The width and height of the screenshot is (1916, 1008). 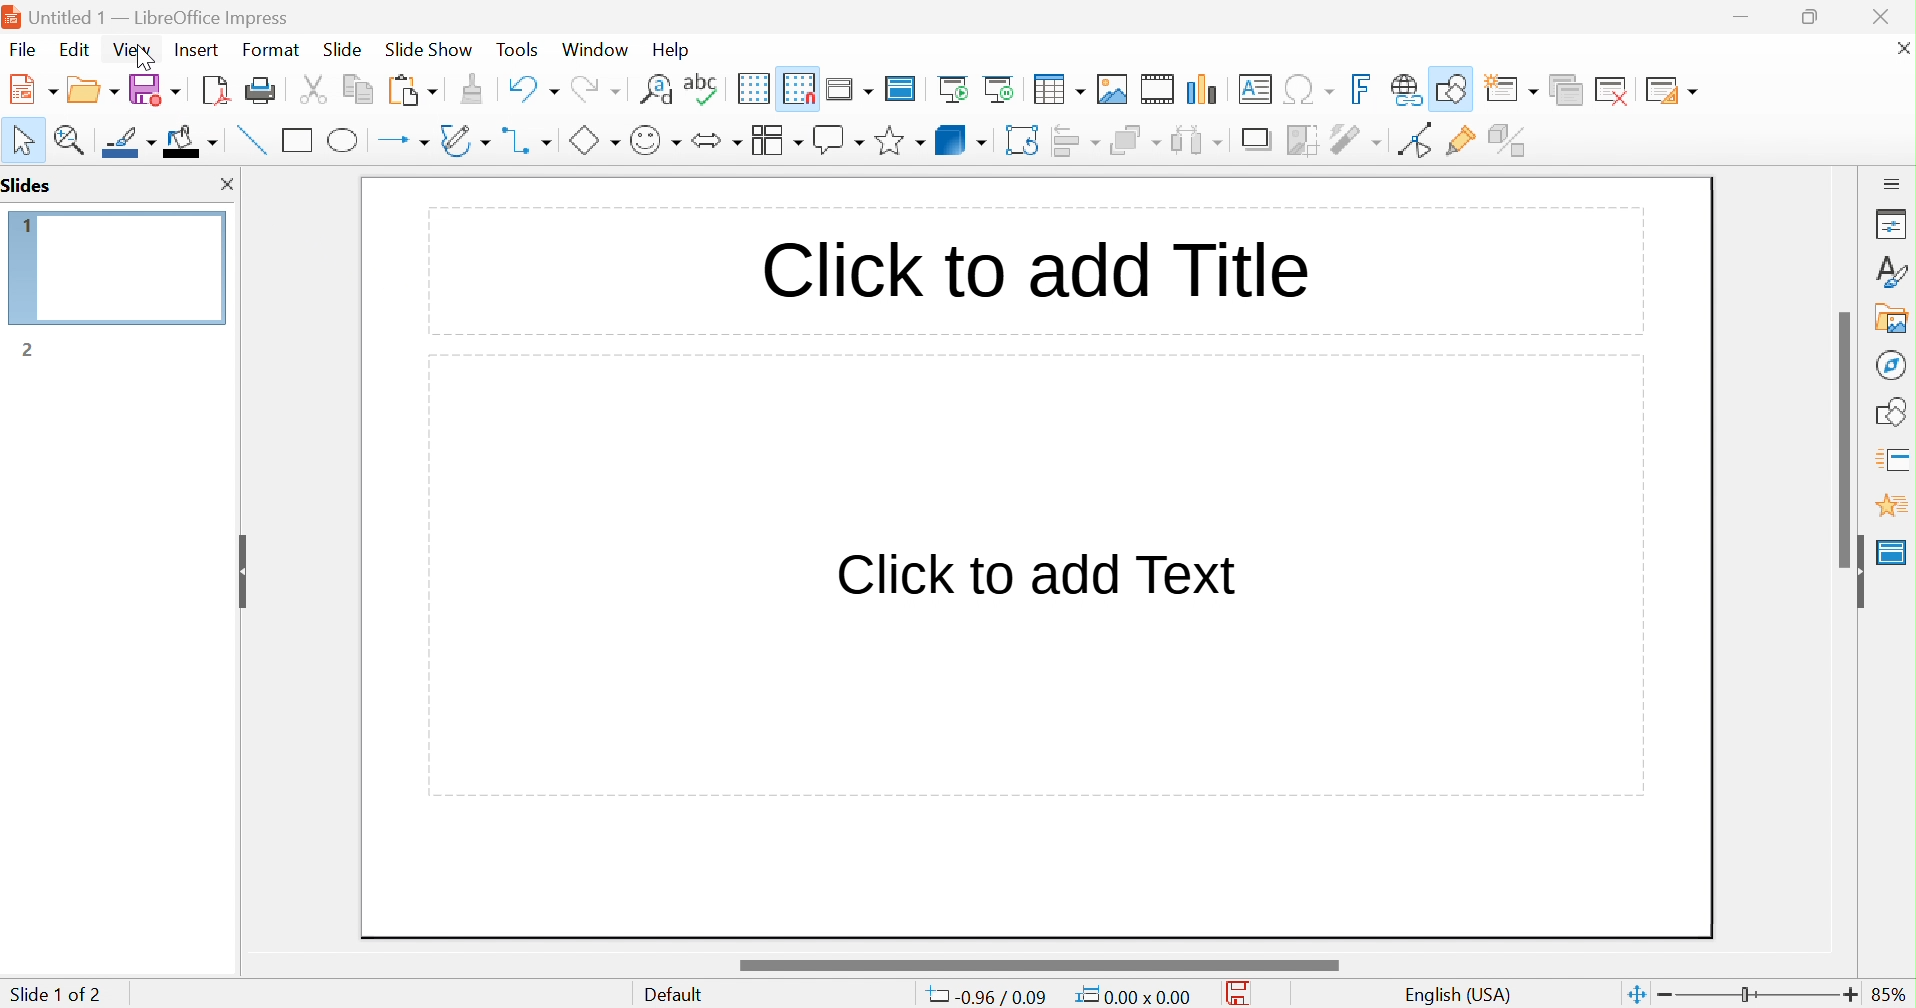 I want to click on tools, so click(x=519, y=50).